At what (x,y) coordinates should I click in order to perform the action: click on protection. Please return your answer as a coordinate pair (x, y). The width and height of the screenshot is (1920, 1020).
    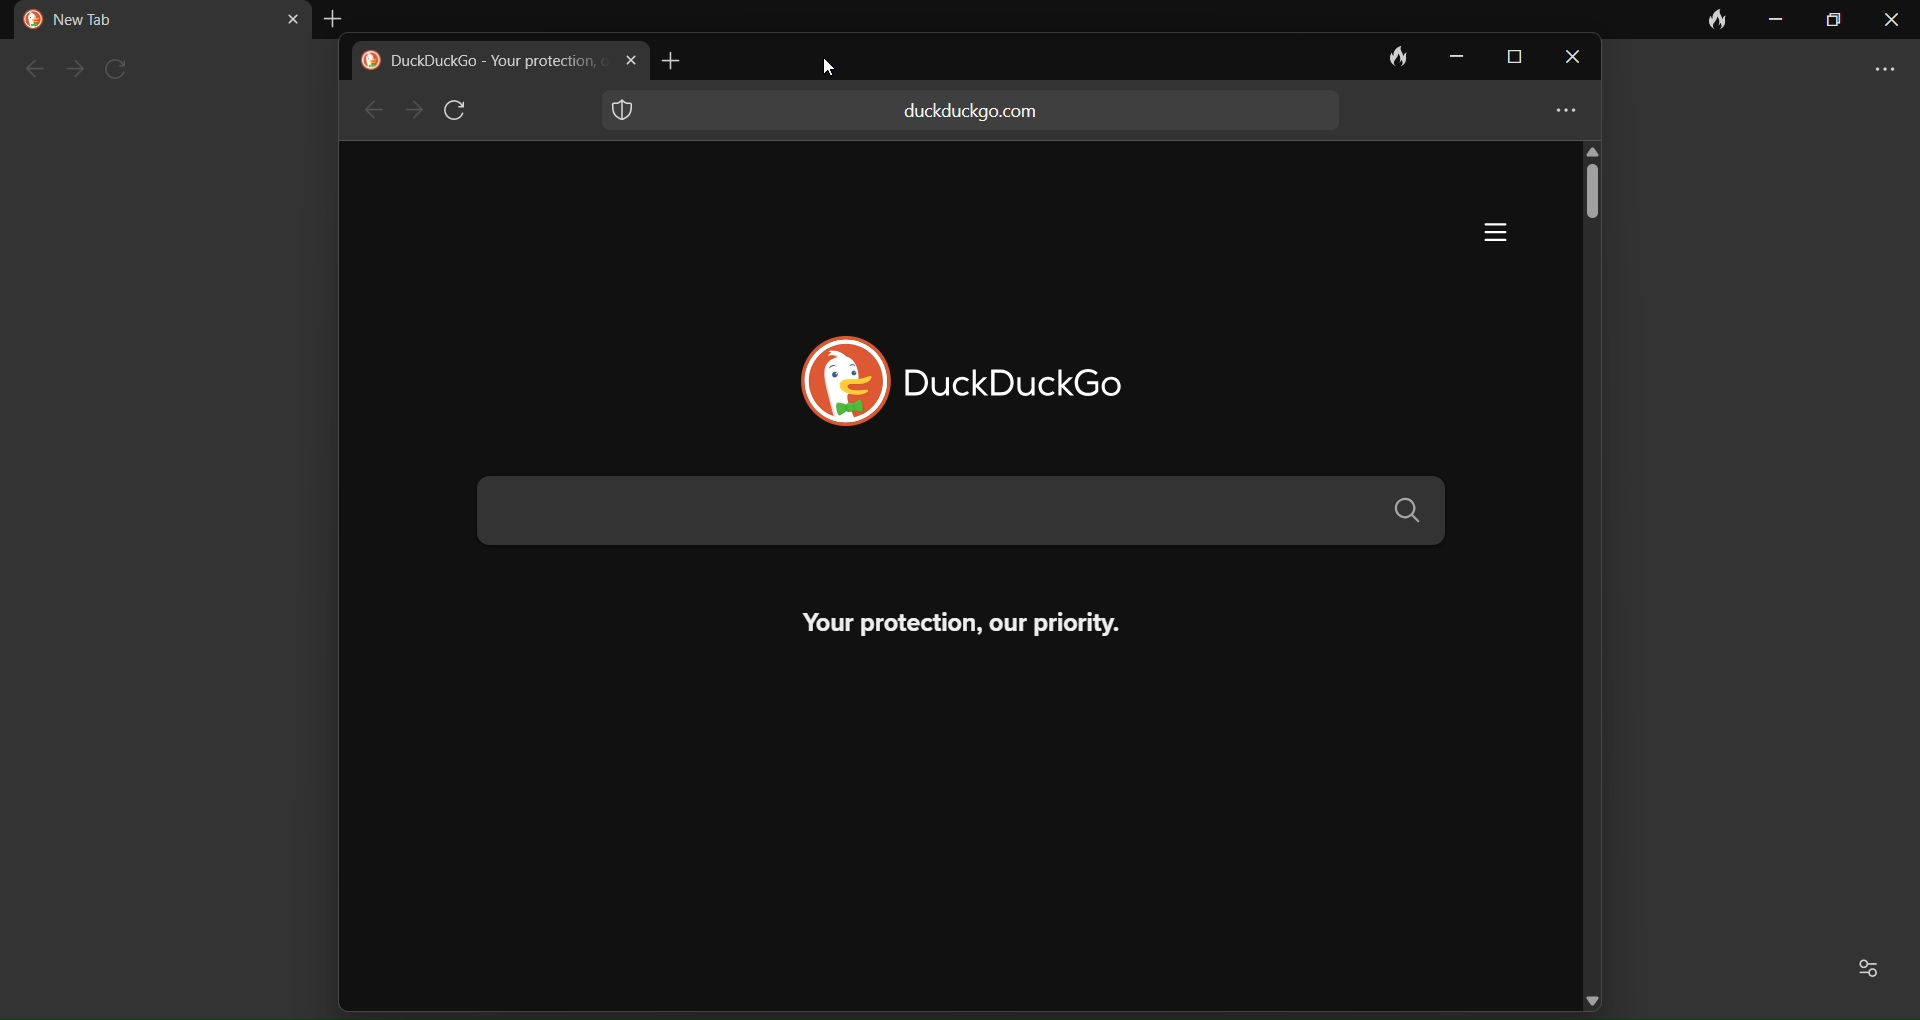
    Looking at the image, I should click on (632, 114).